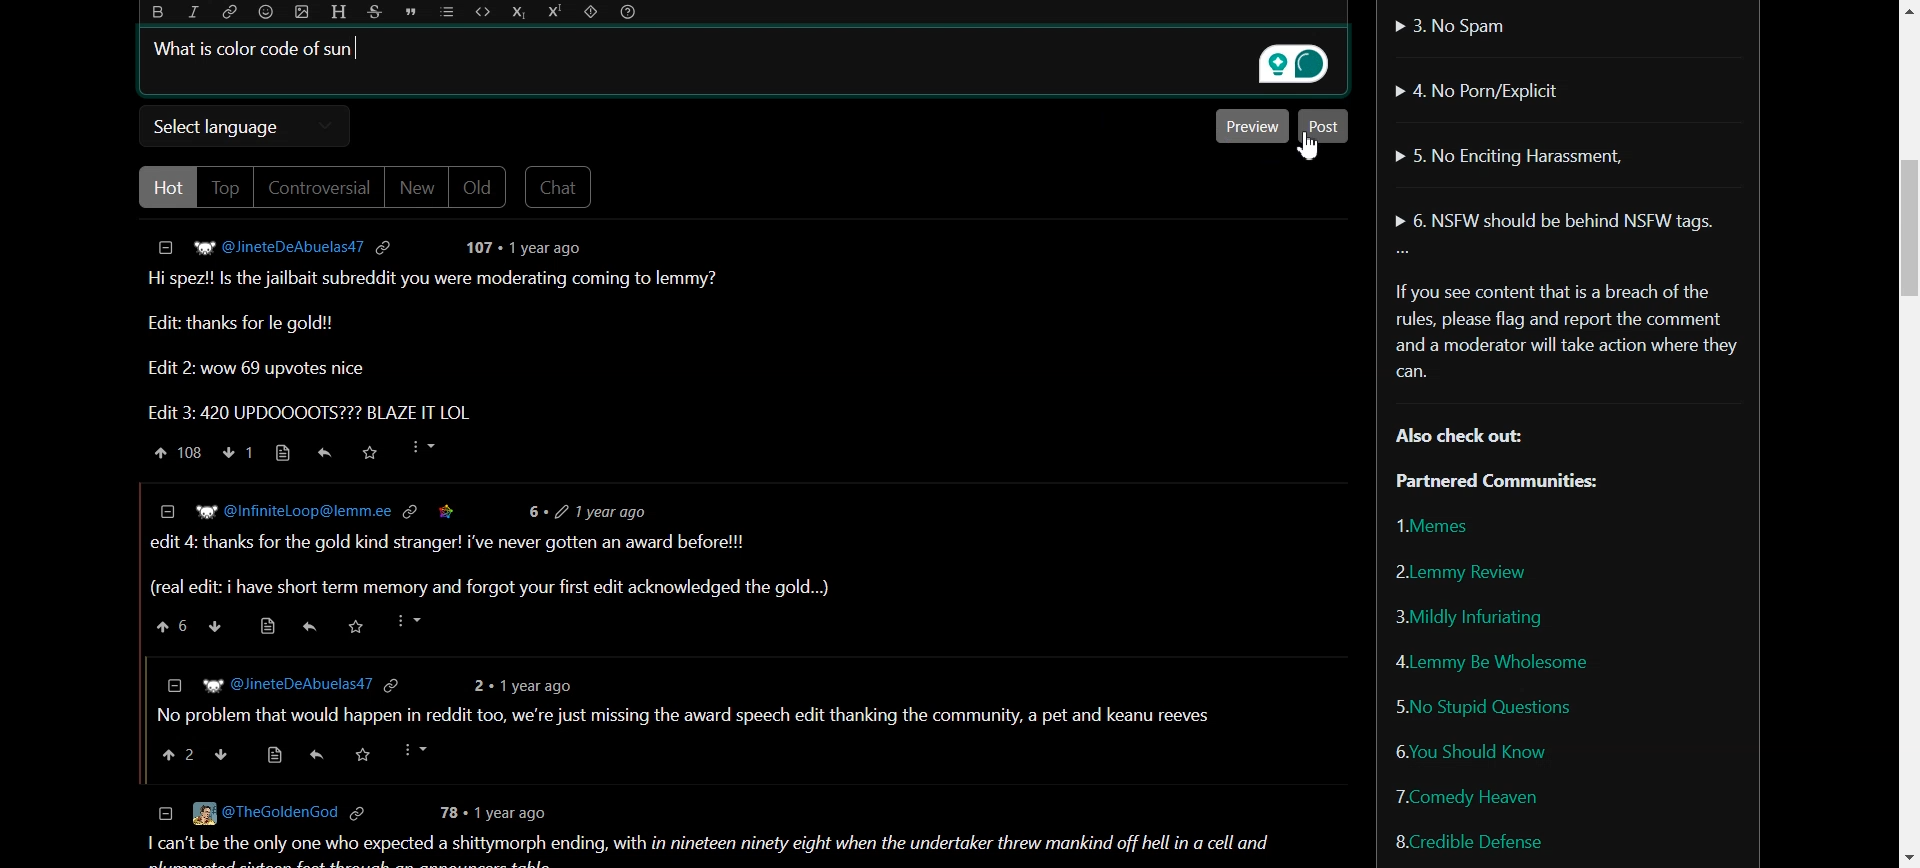  I want to click on Top, so click(224, 187).